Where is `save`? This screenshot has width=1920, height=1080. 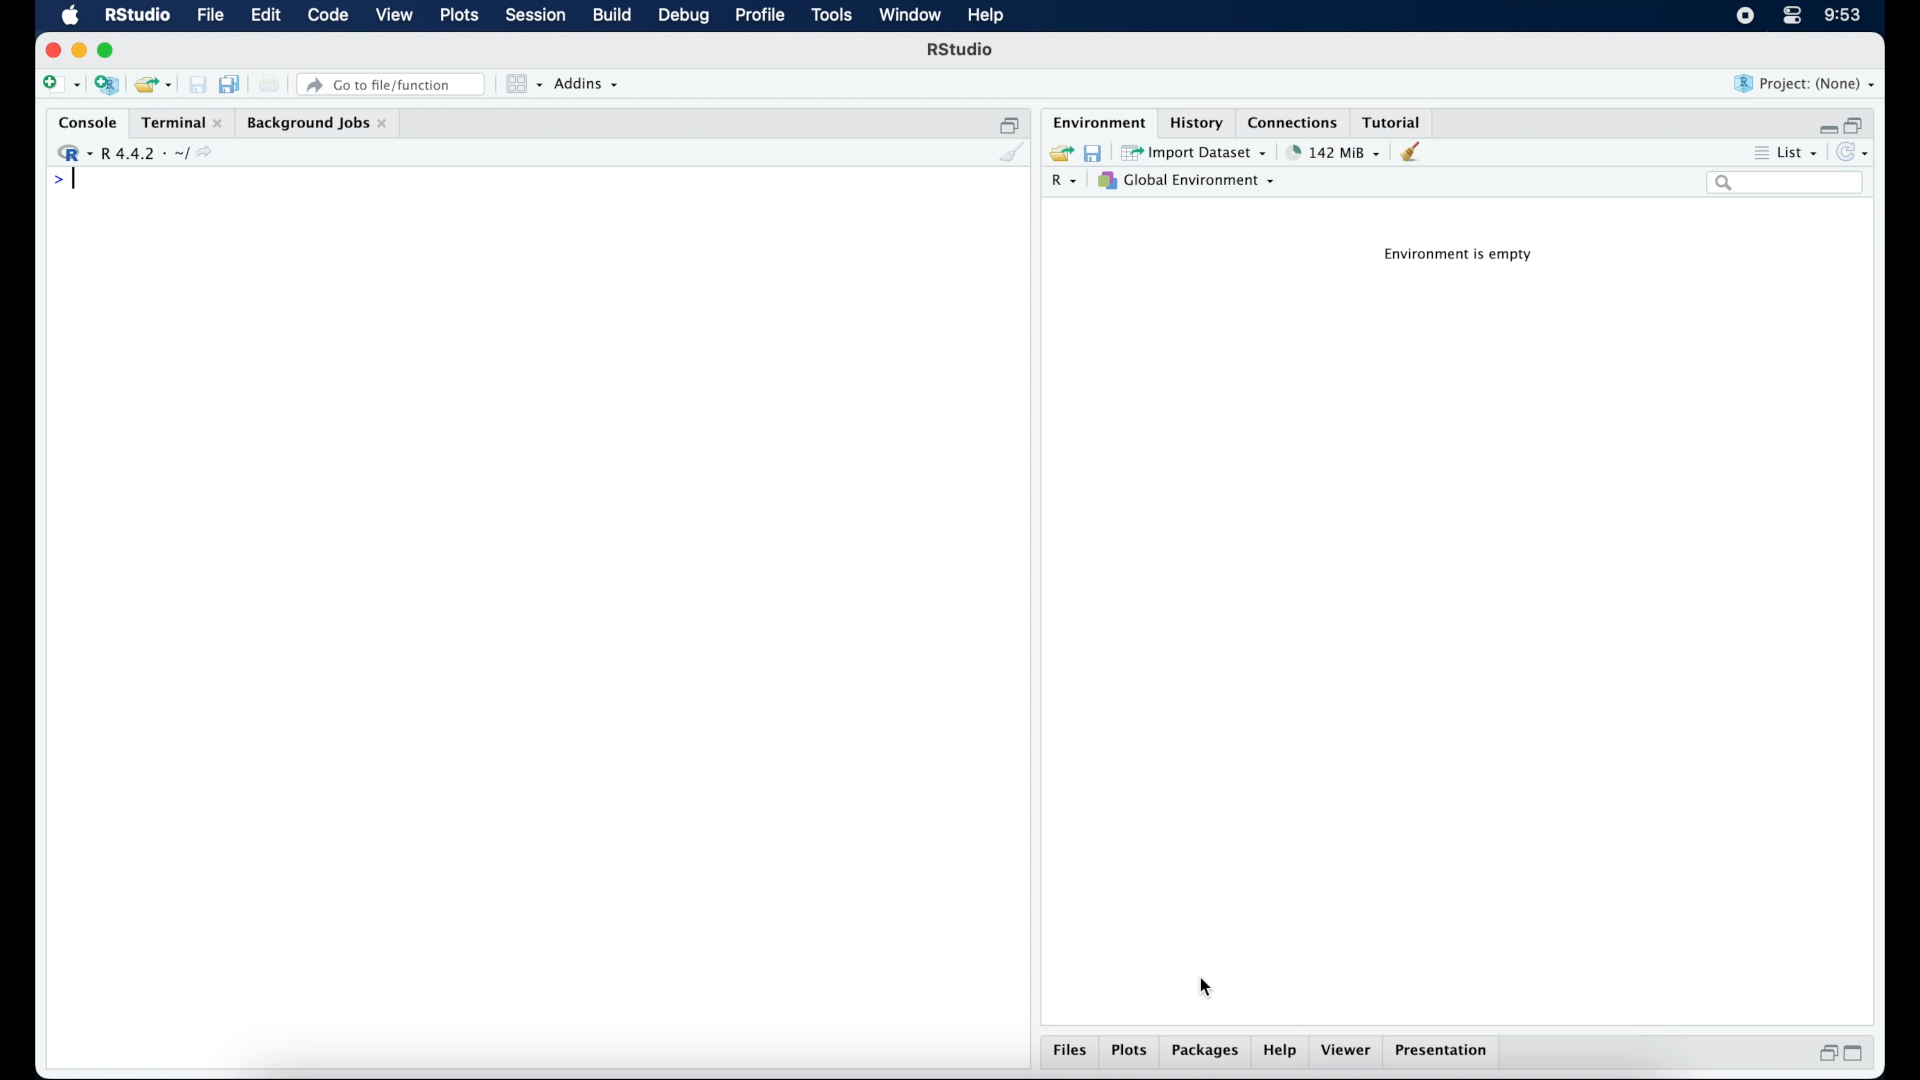 save is located at coordinates (194, 81).